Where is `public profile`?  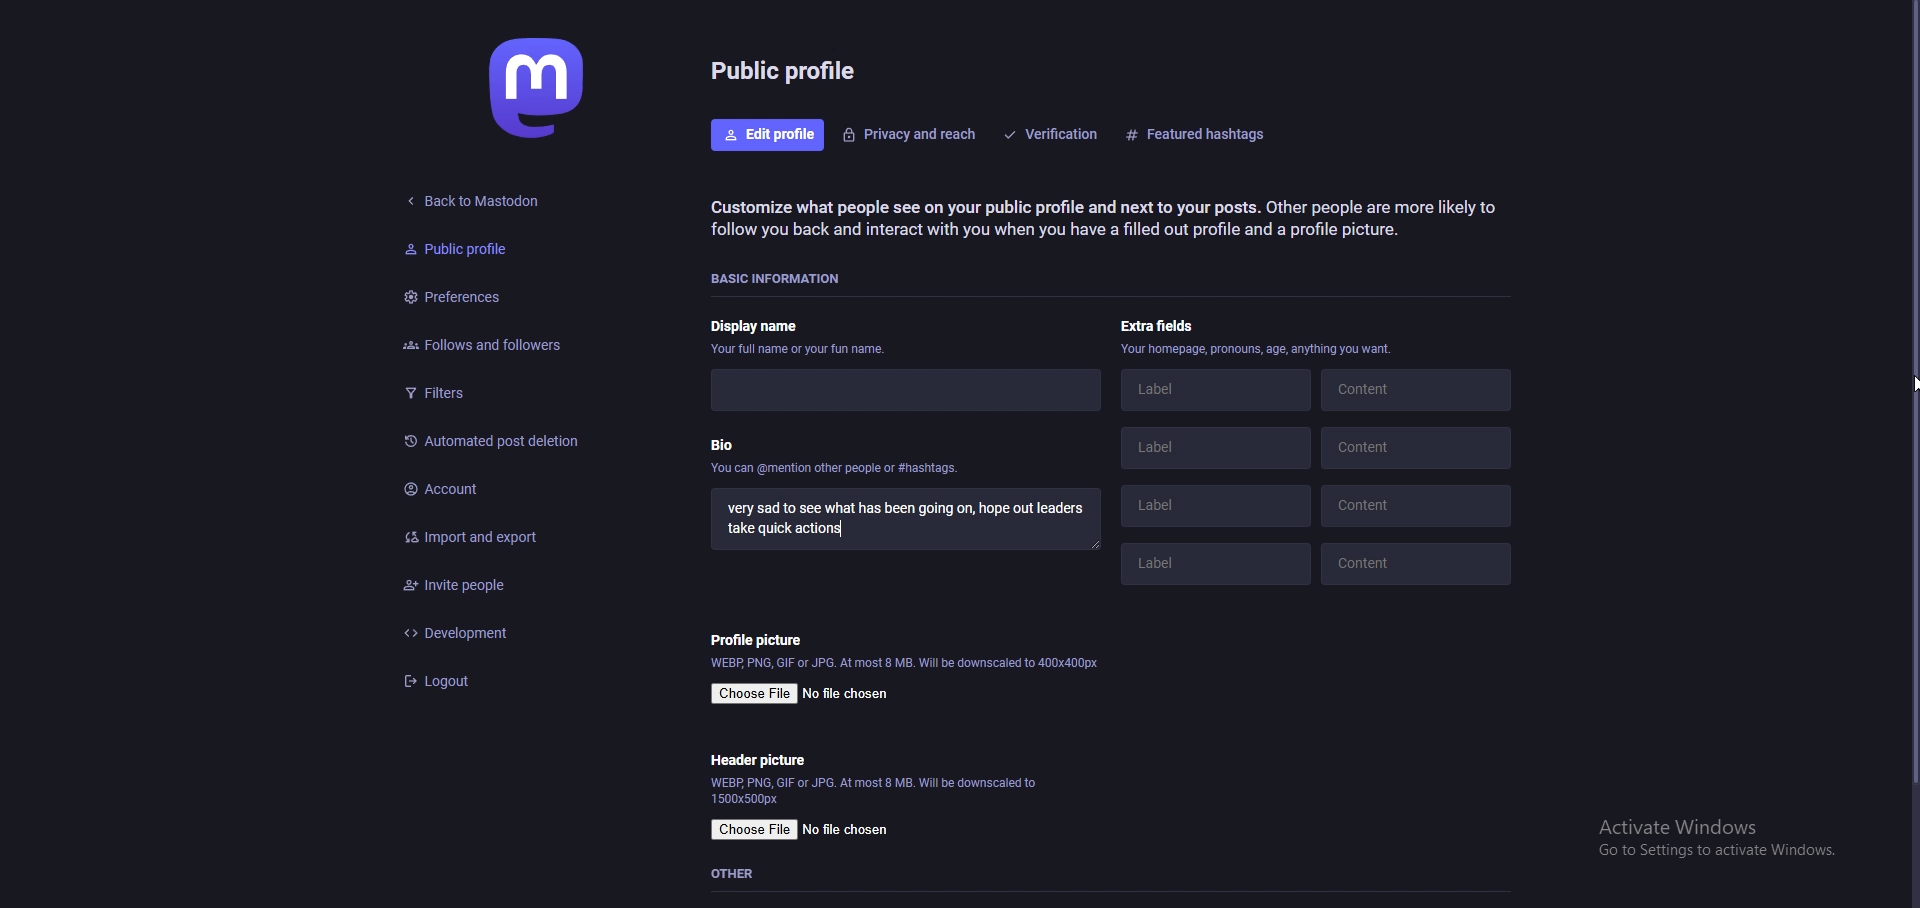 public profile is located at coordinates (482, 250).